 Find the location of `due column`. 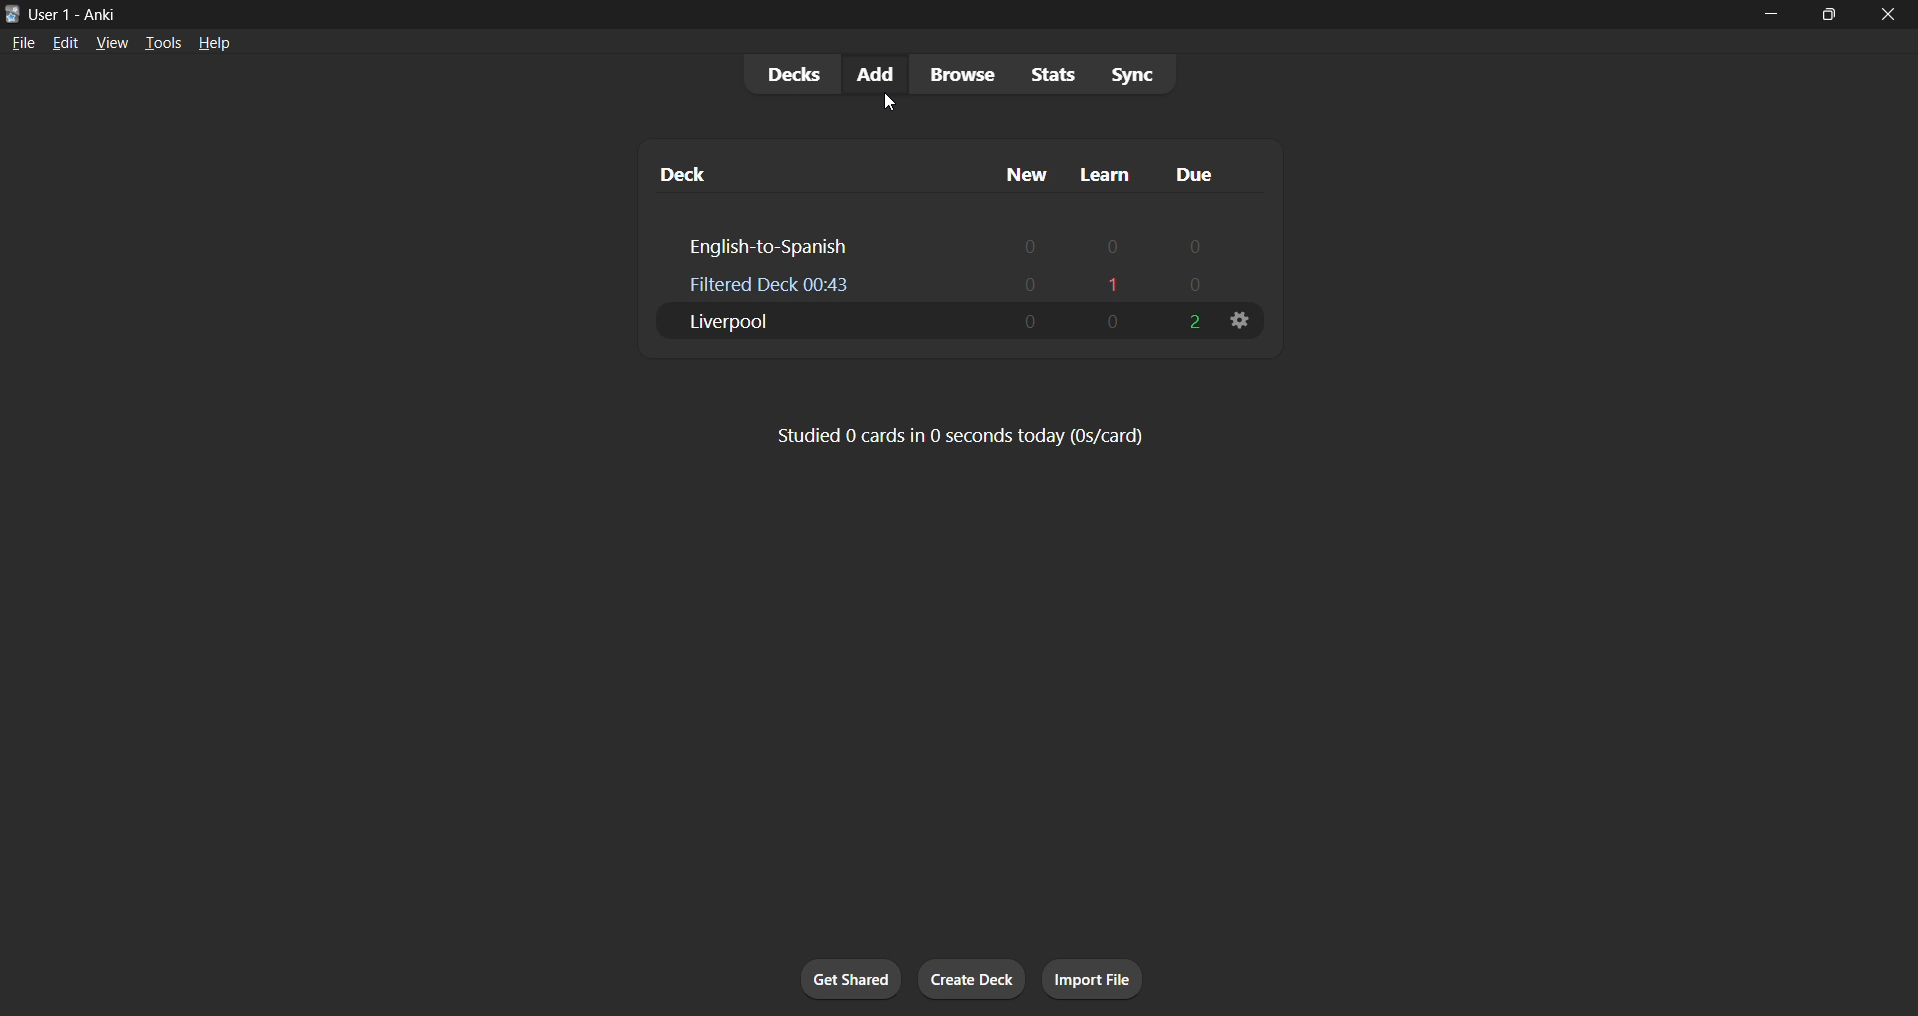

due column is located at coordinates (1217, 173).